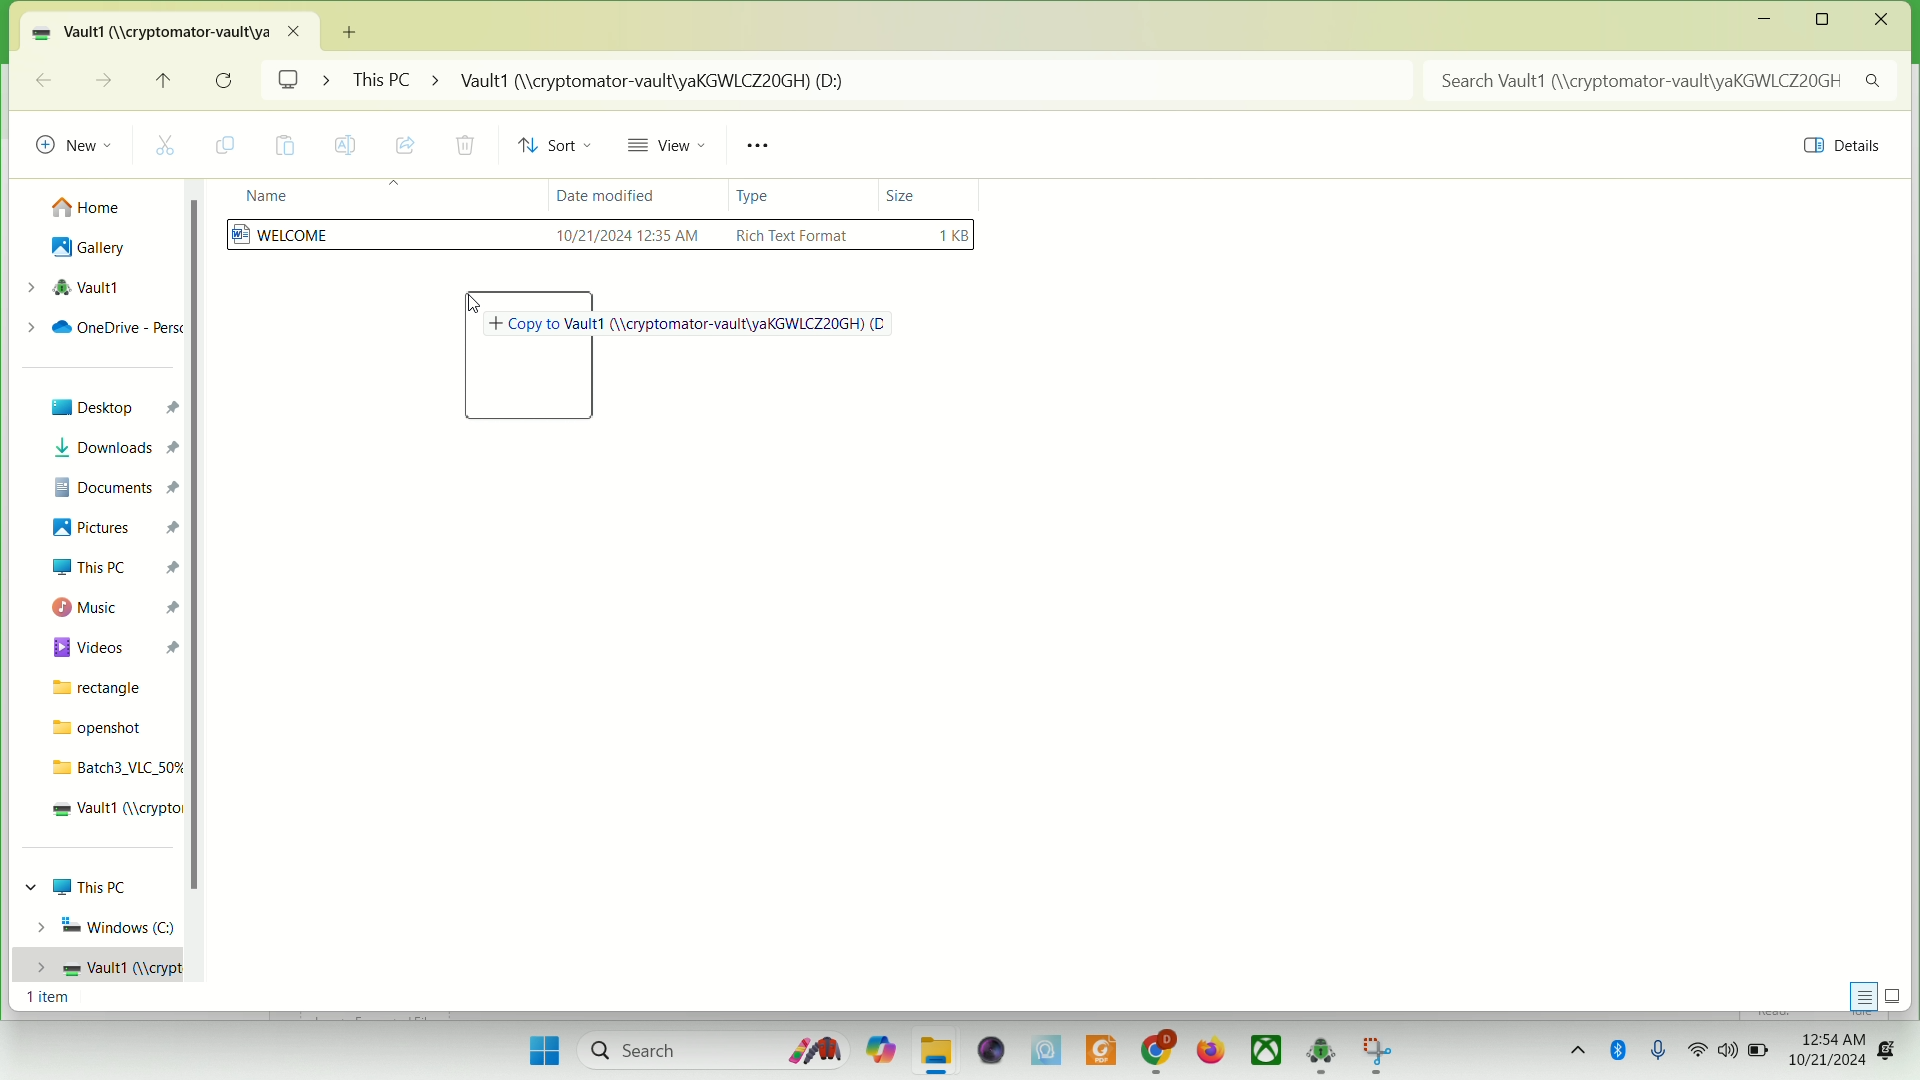 This screenshot has width=1920, height=1080. What do you see at coordinates (92, 686) in the screenshot?
I see `rectangle` at bounding box center [92, 686].